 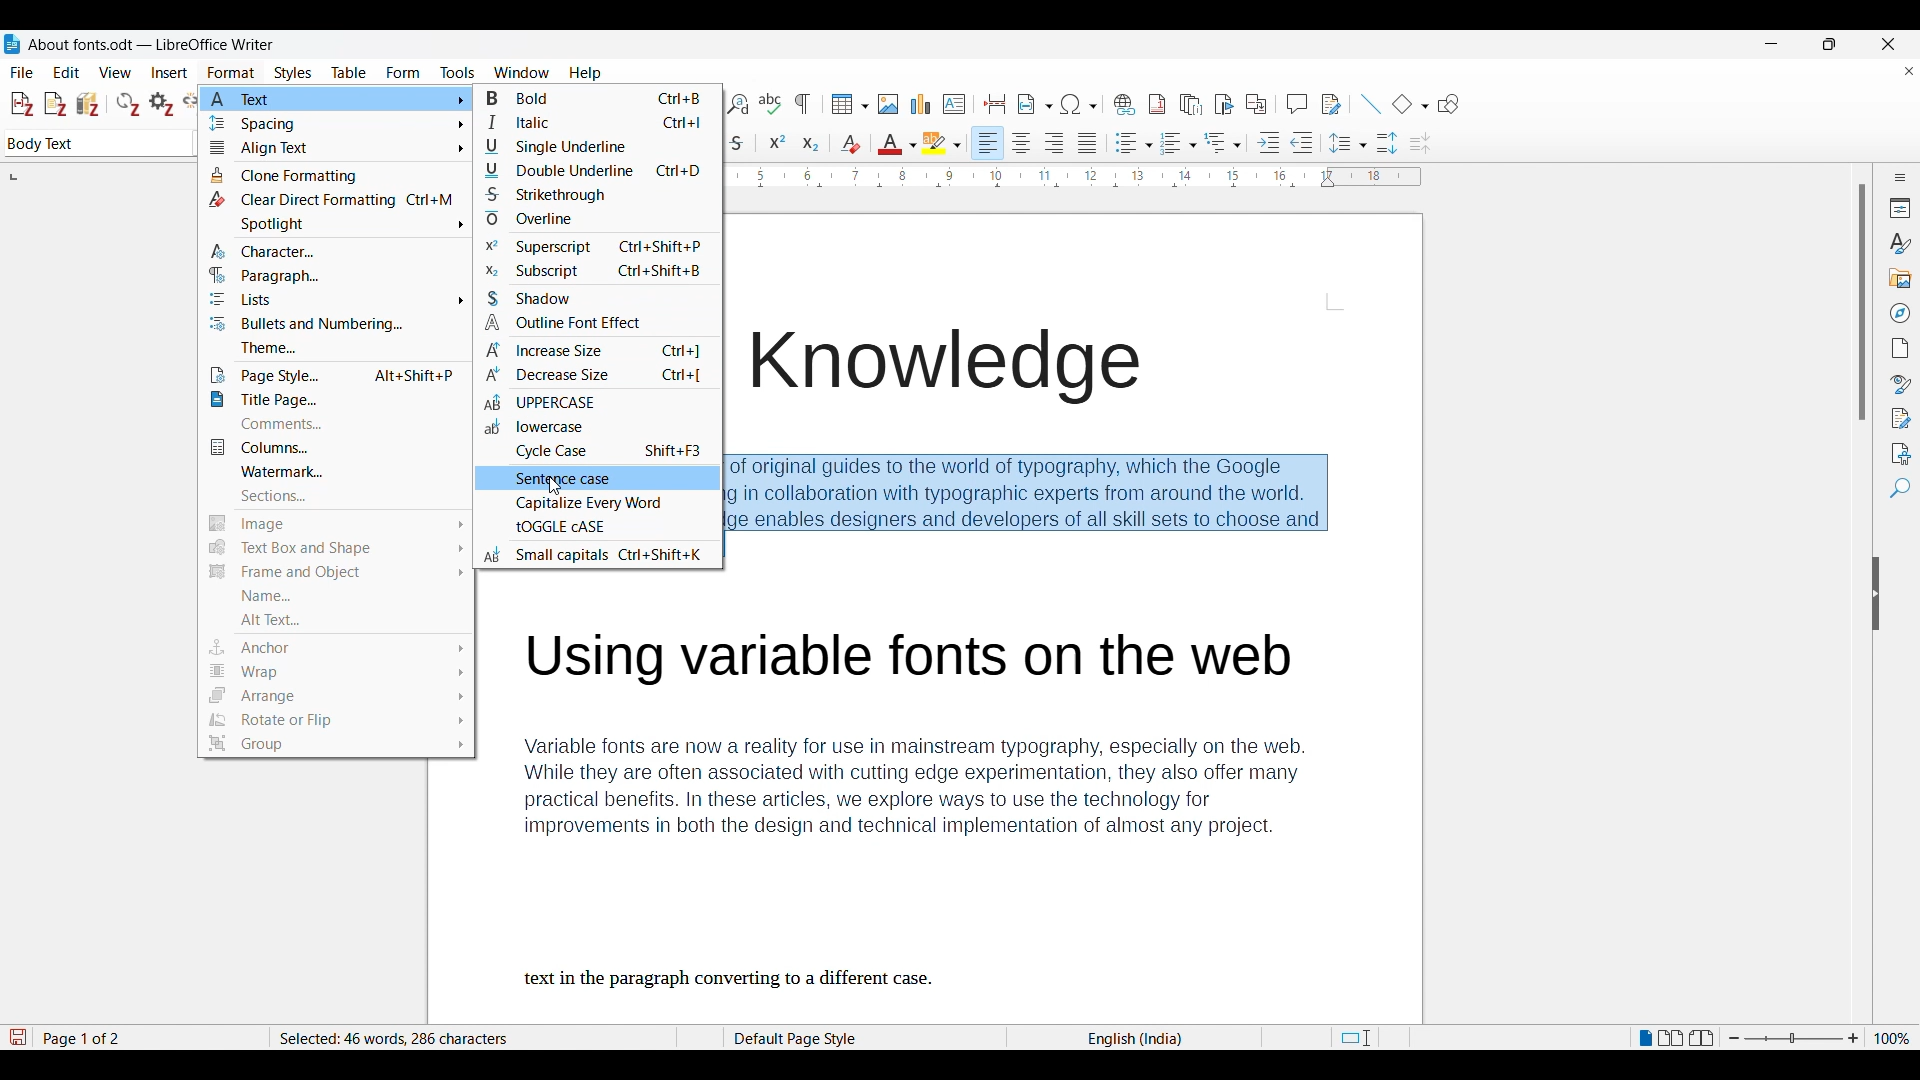 I want to click on Basic shape options, so click(x=1410, y=104).